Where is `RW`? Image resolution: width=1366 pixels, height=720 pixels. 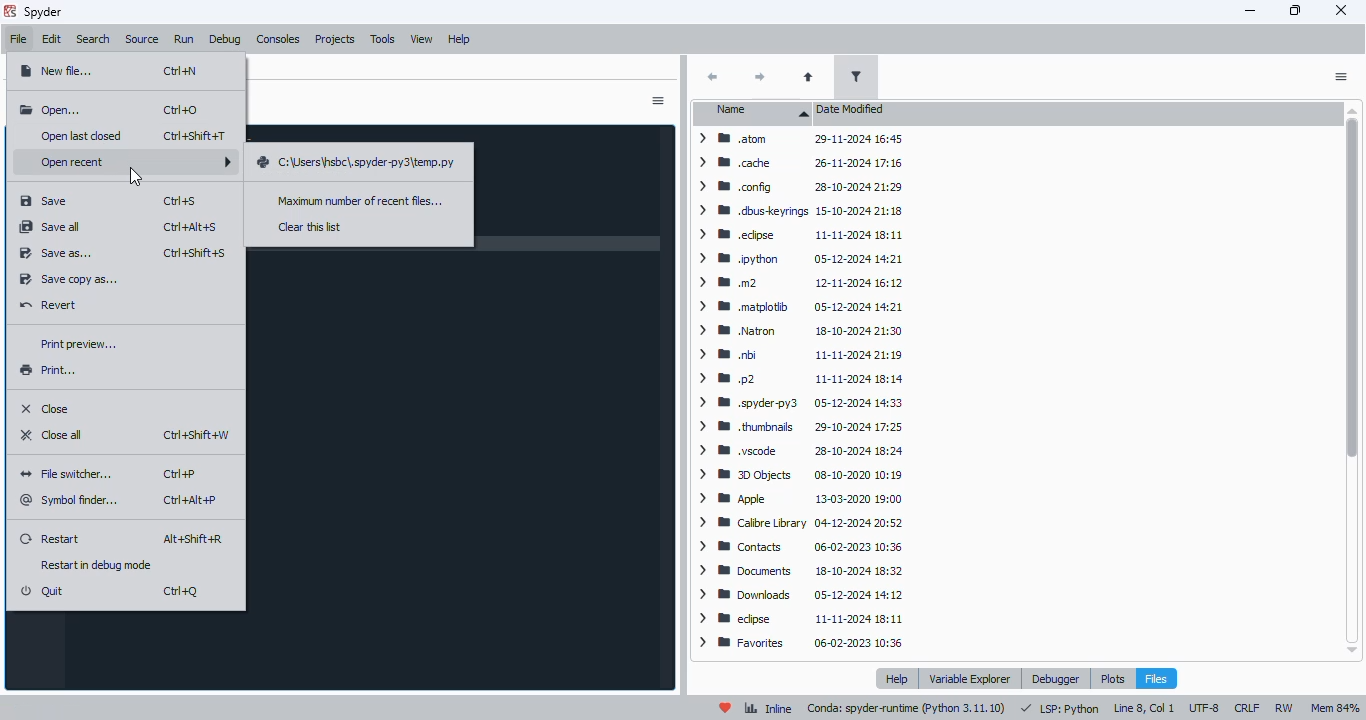 RW is located at coordinates (1283, 708).